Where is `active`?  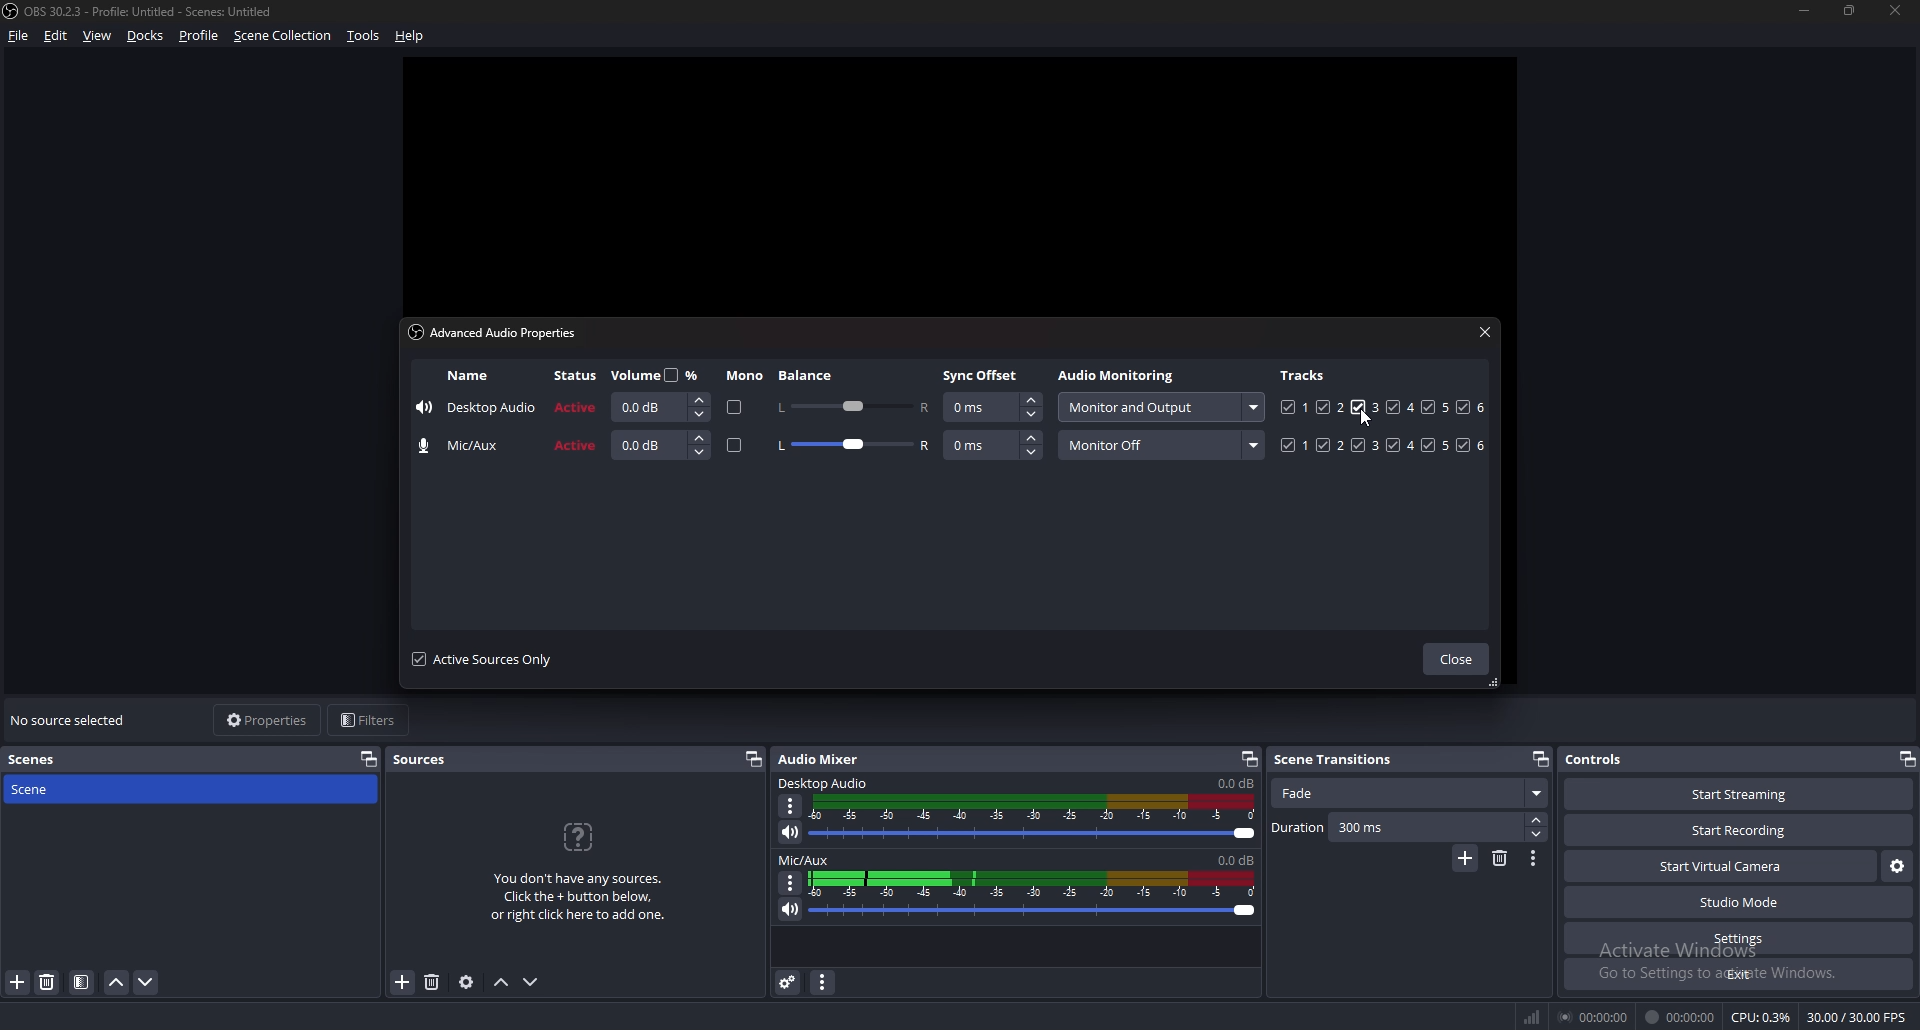 active is located at coordinates (576, 447).